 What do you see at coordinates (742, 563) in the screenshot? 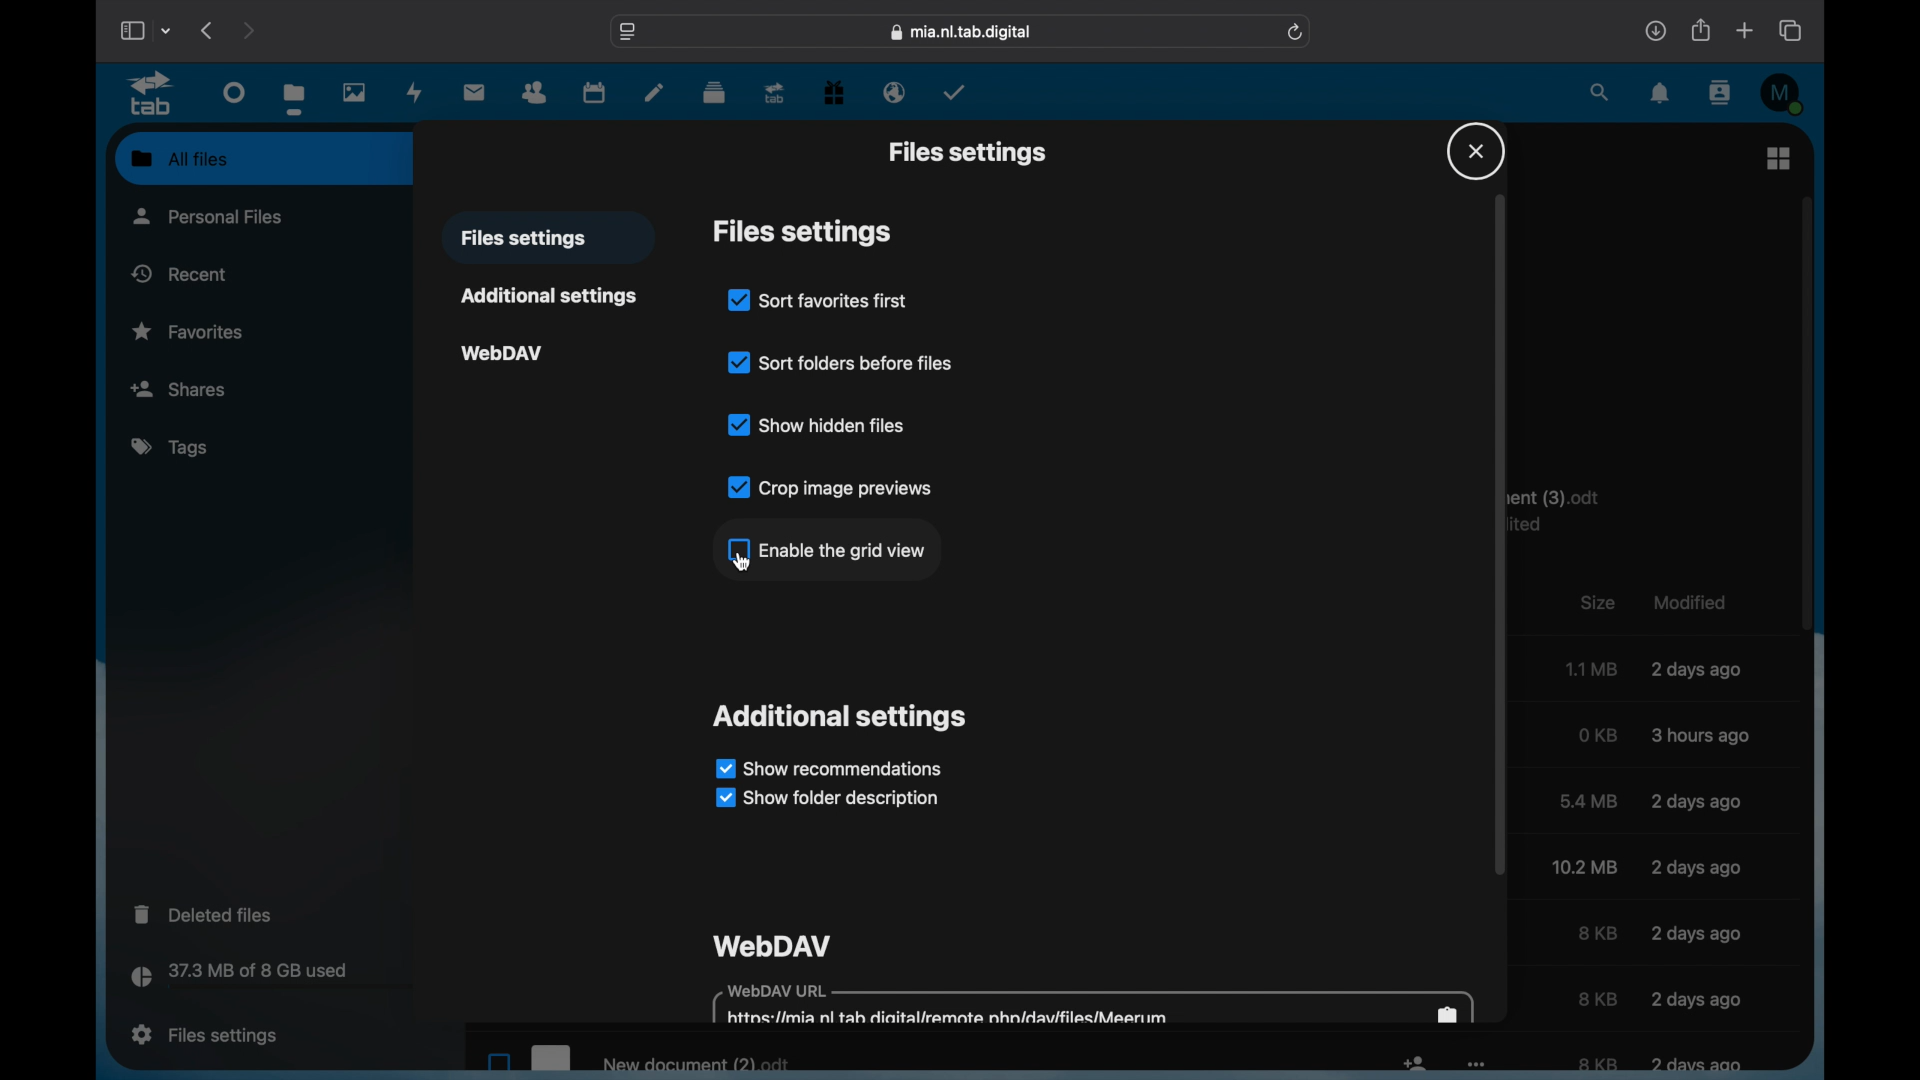
I see `cursor` at bounding box center [742, 563].